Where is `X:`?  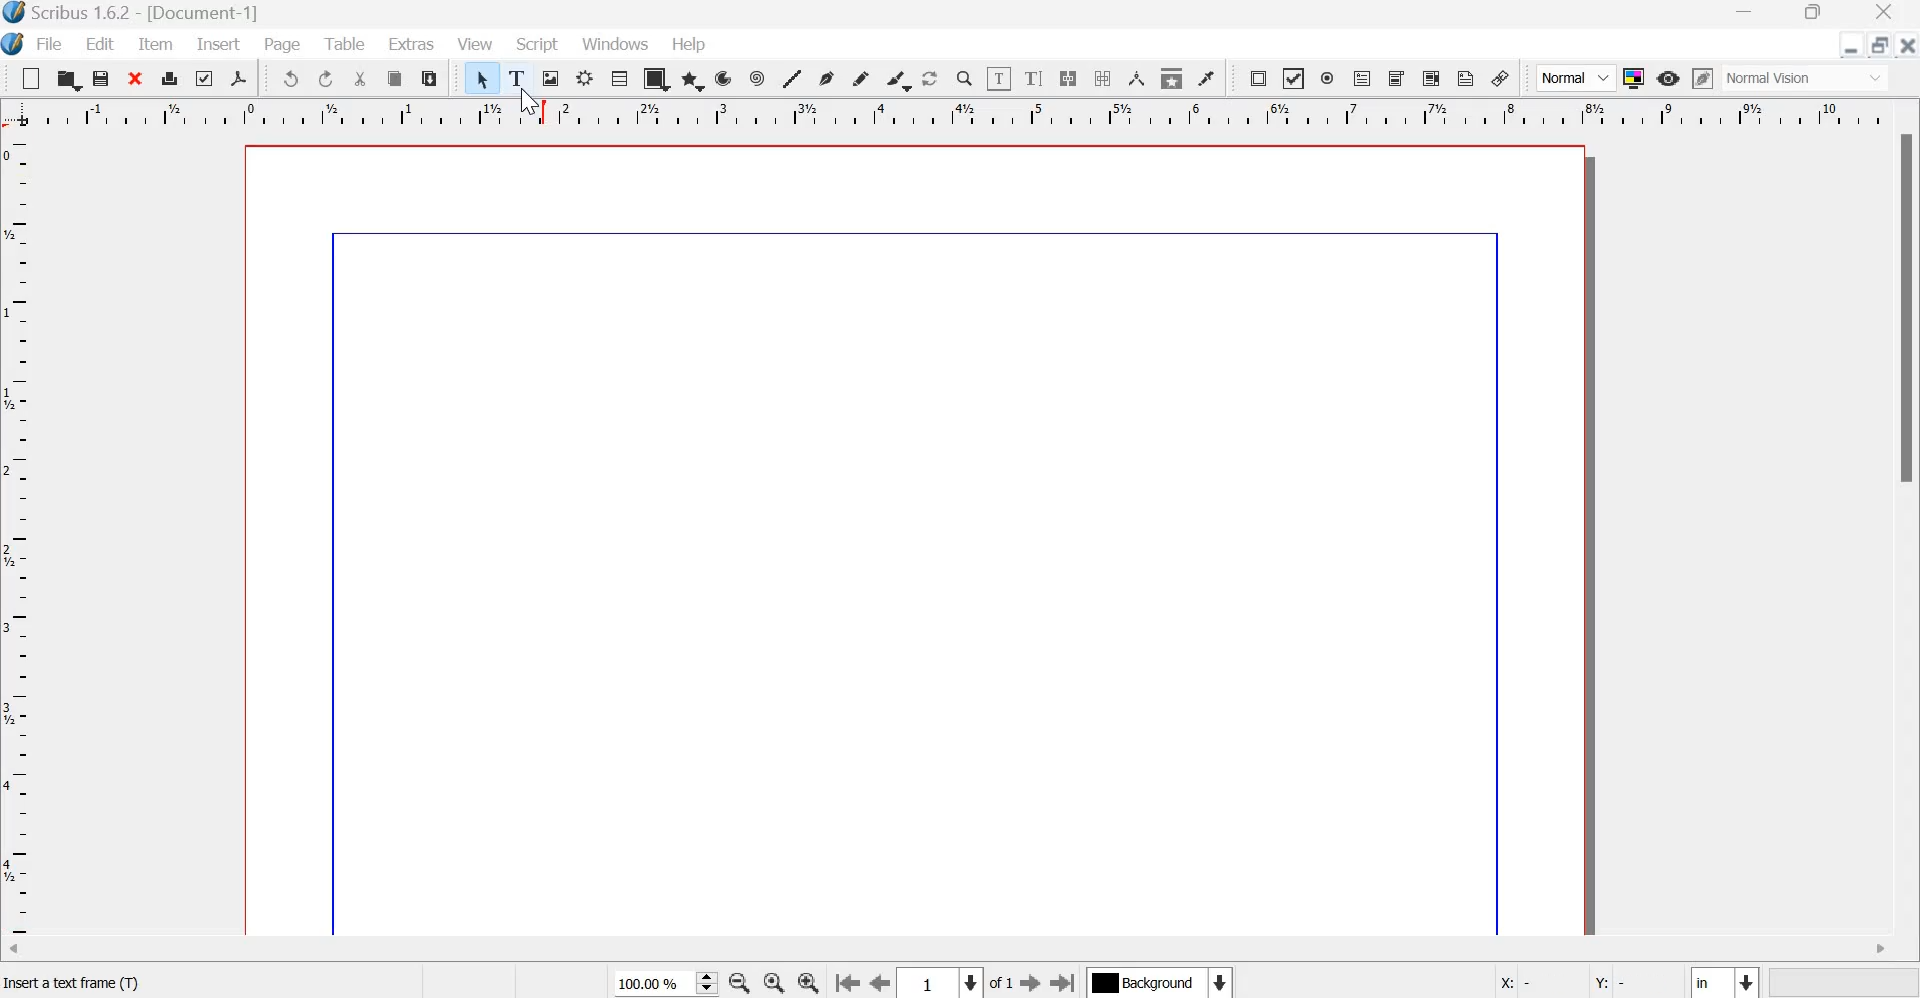
X: is located at coordinates (1514, 979).